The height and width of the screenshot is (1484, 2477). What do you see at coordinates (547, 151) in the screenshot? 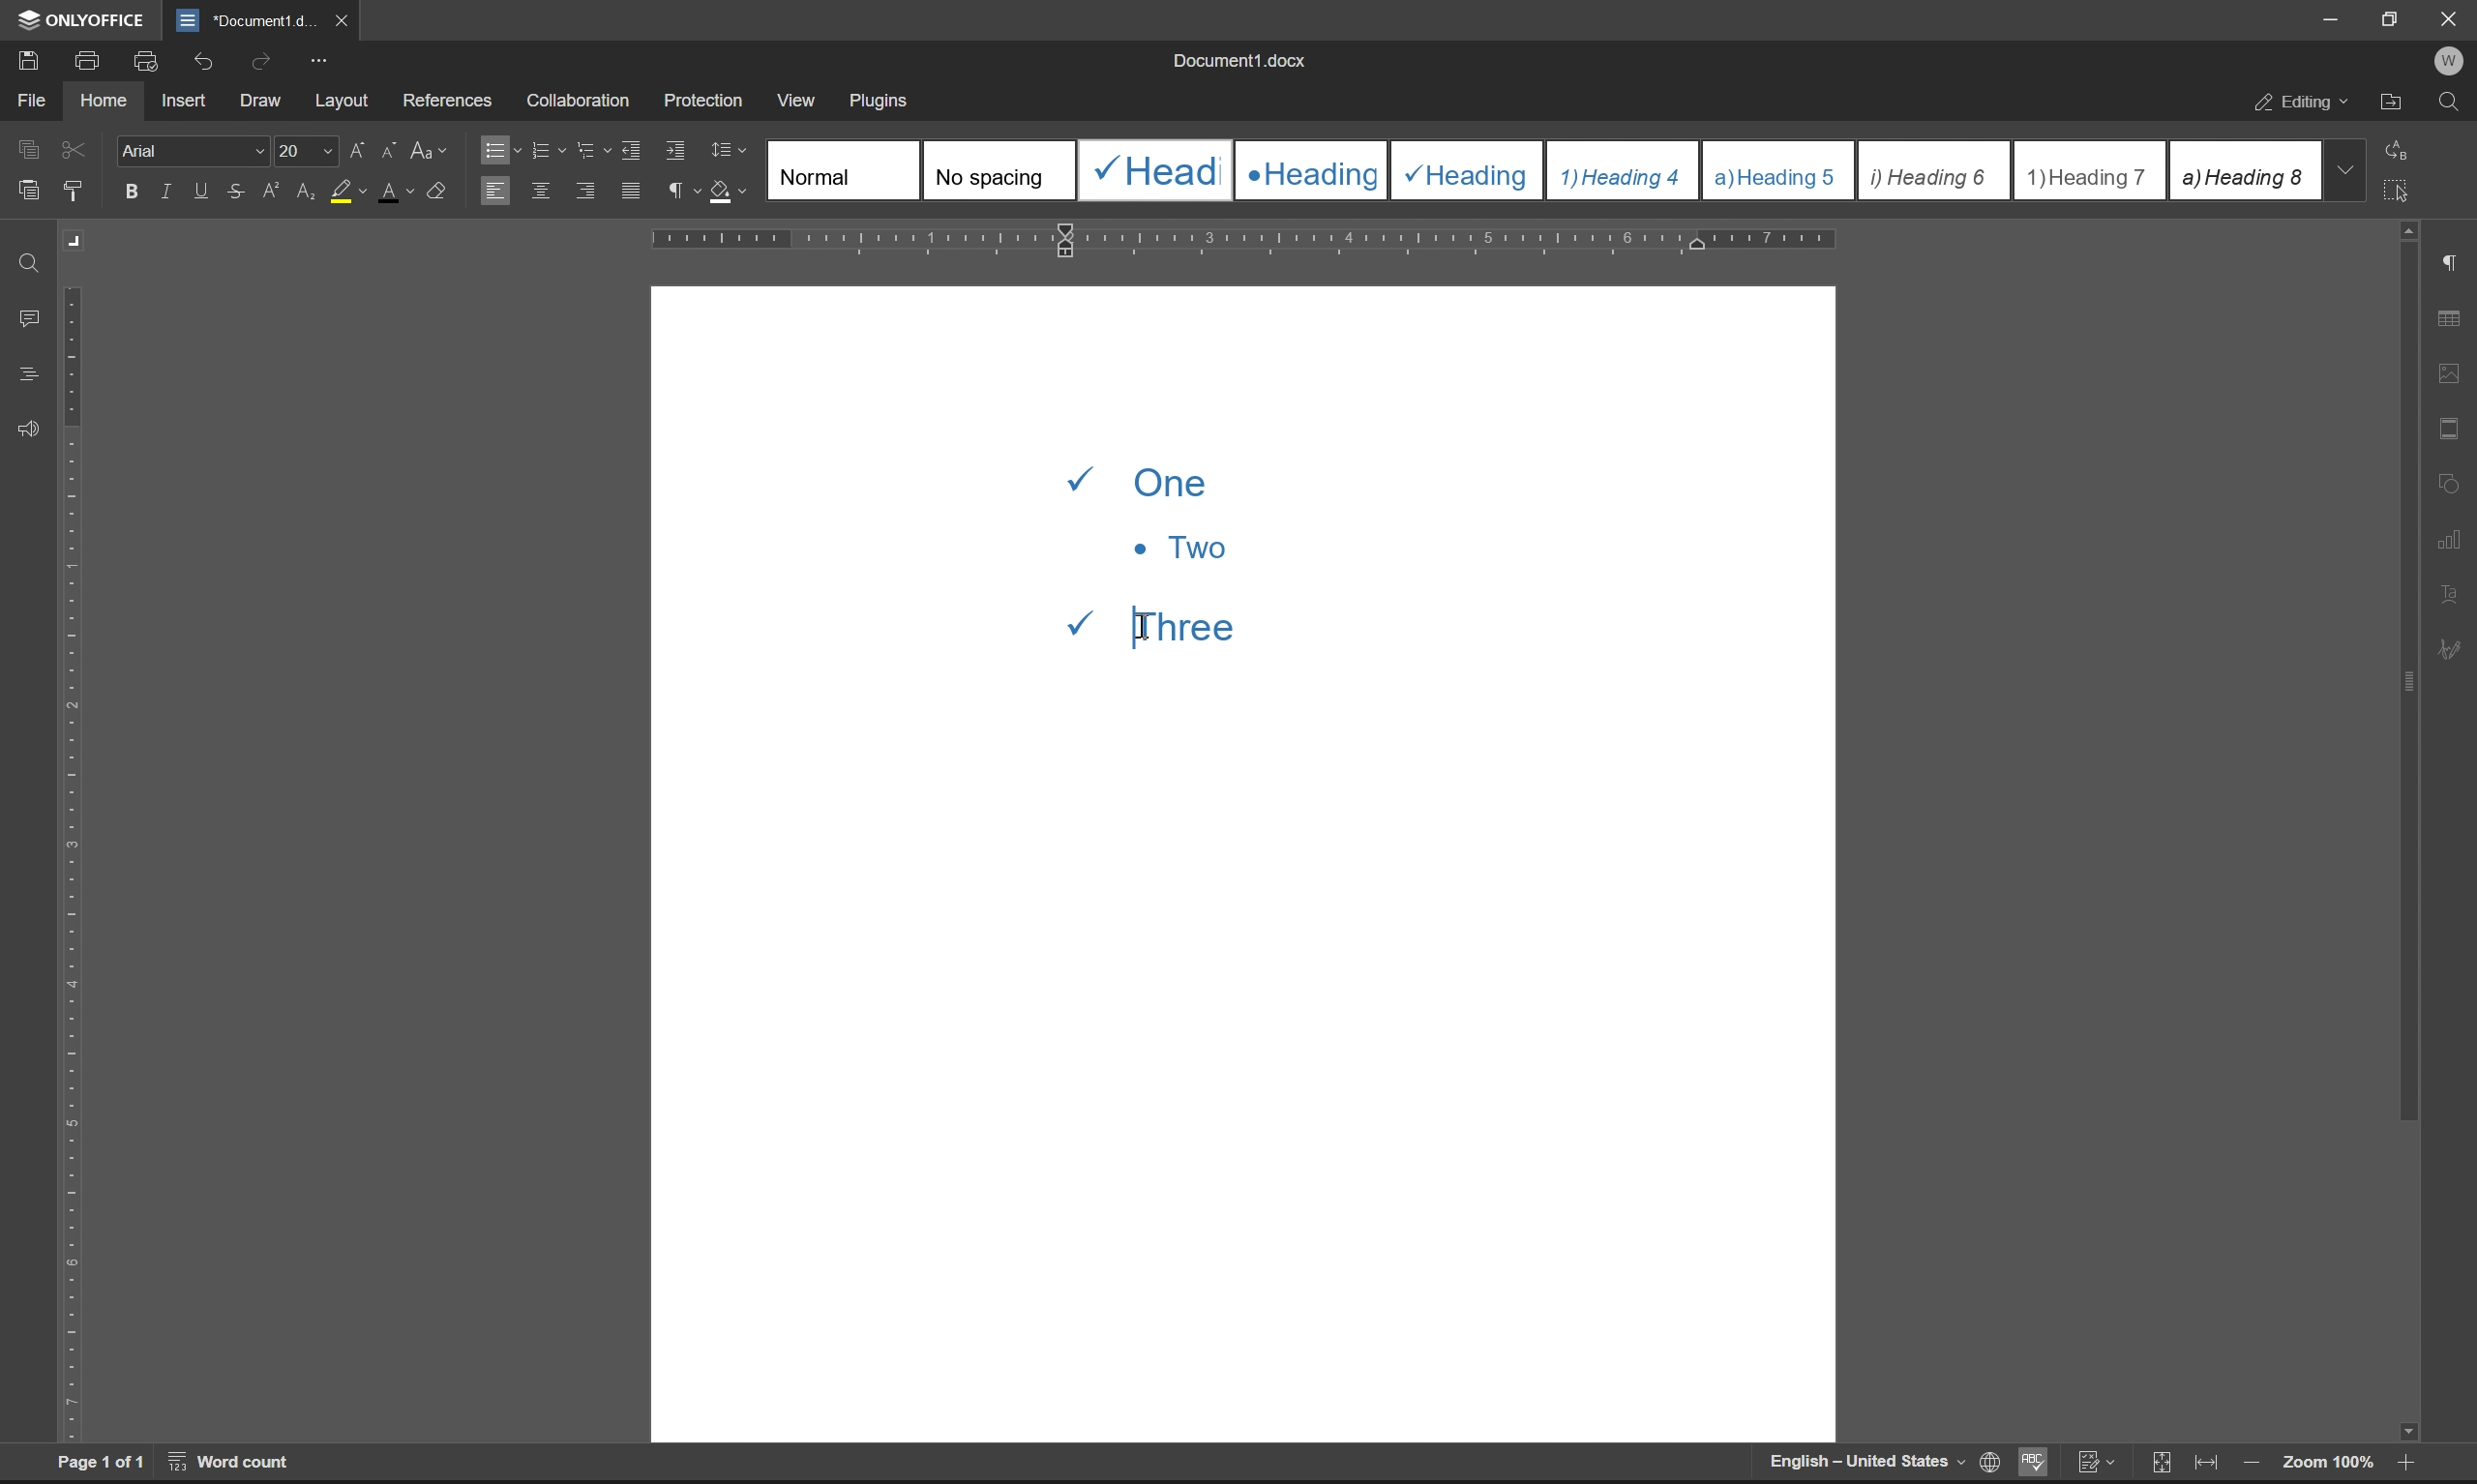
I see `numbering` at bounding box center [547, 151].